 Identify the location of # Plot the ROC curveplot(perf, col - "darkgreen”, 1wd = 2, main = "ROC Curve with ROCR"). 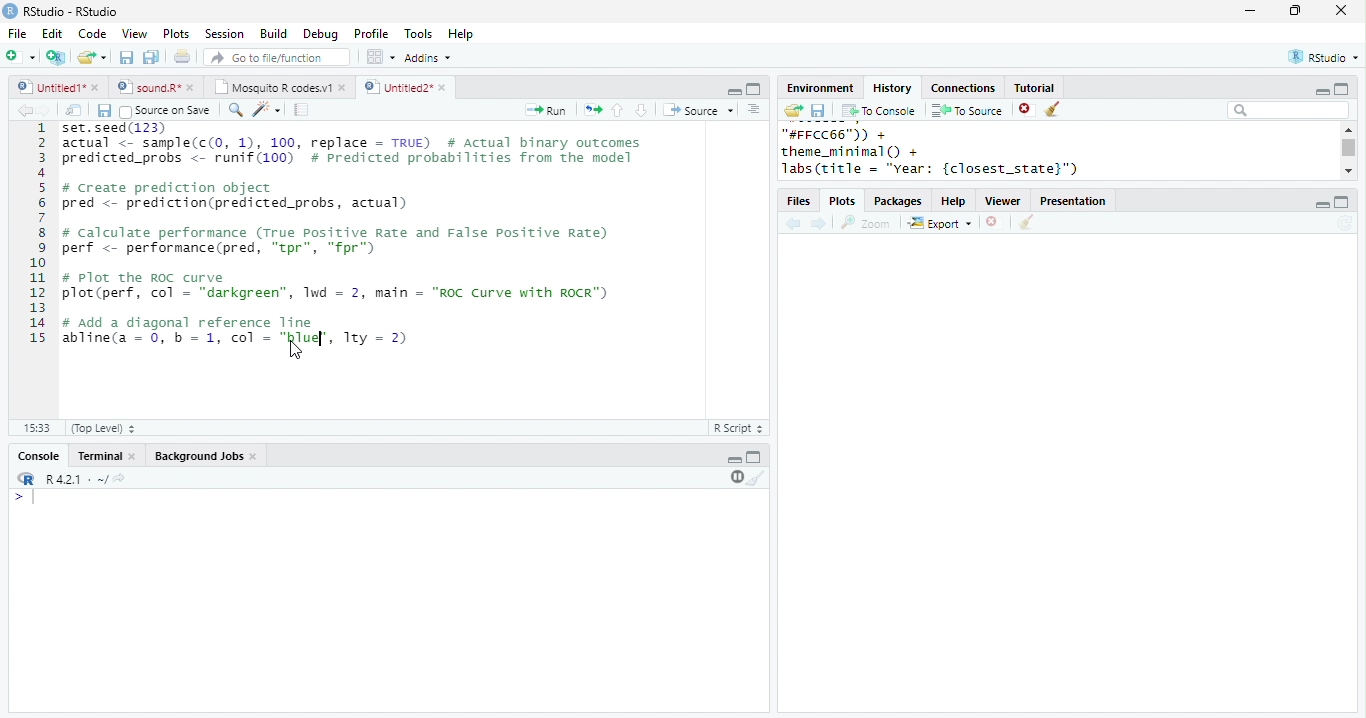
(338, 287).